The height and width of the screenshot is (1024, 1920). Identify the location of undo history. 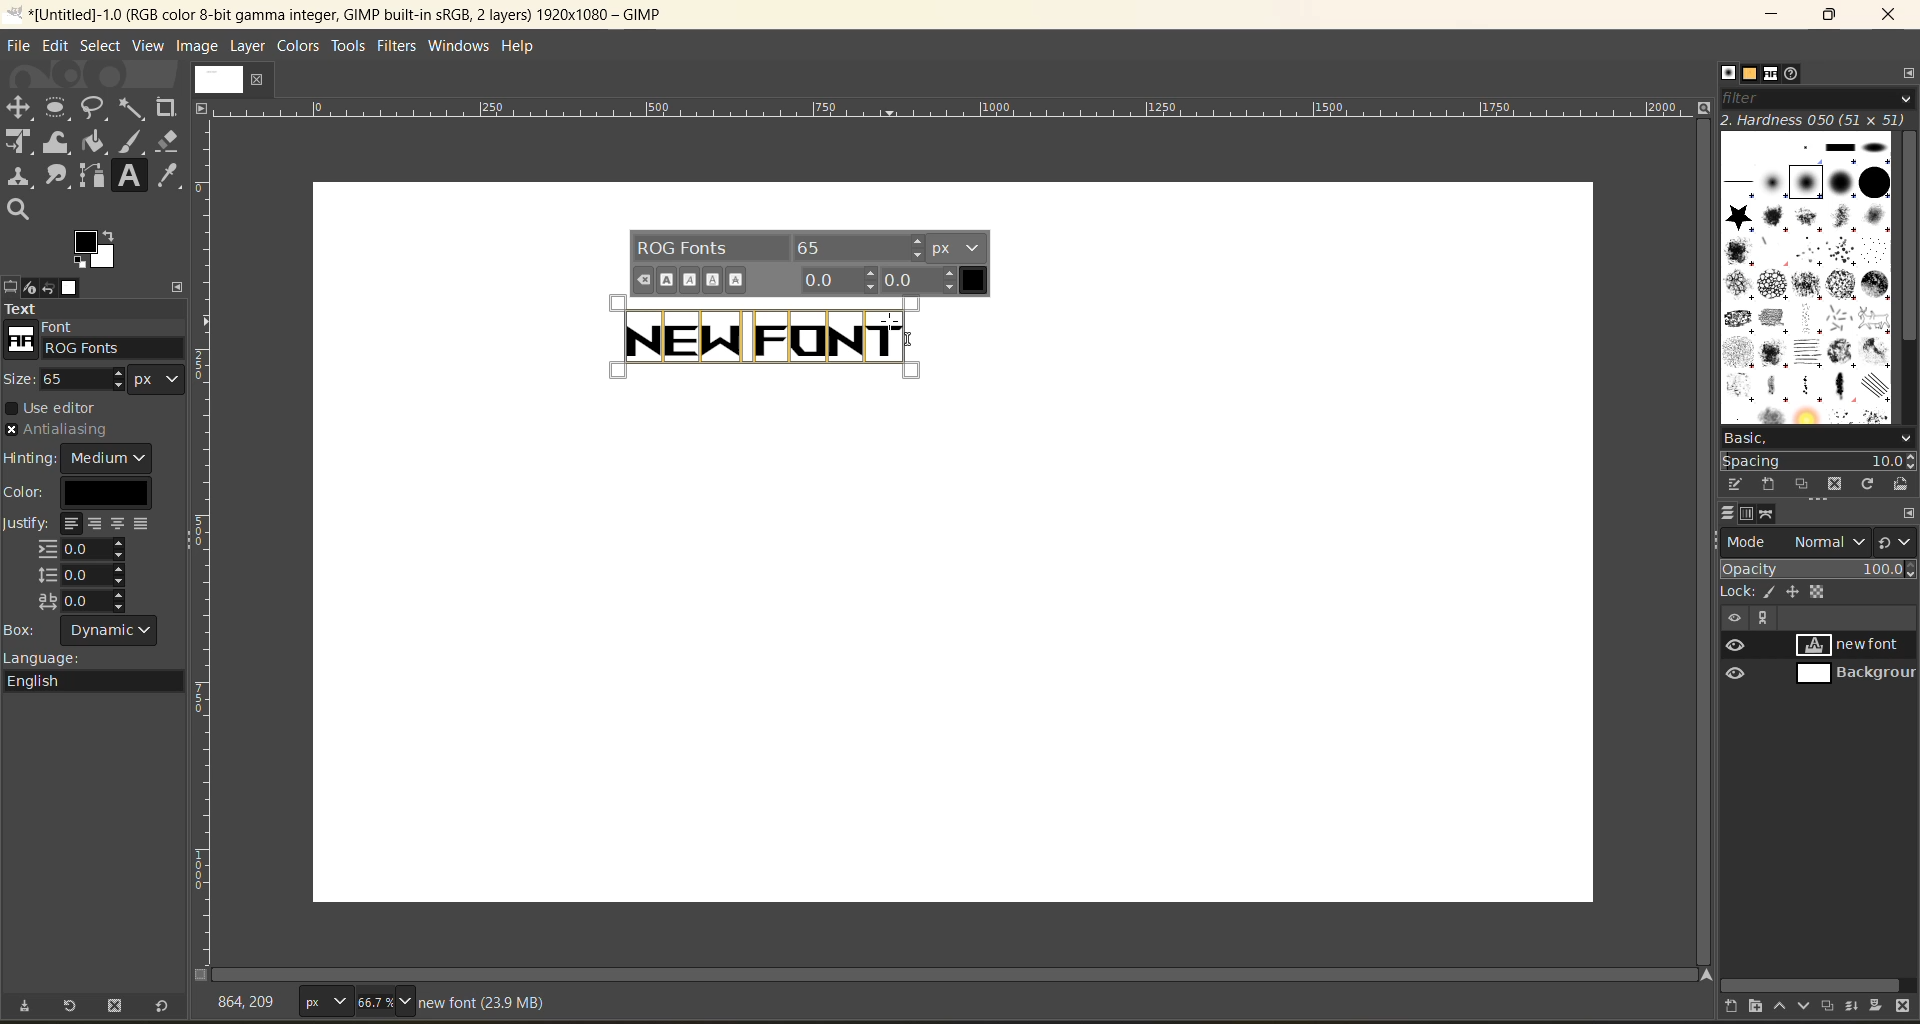
(46, 285).